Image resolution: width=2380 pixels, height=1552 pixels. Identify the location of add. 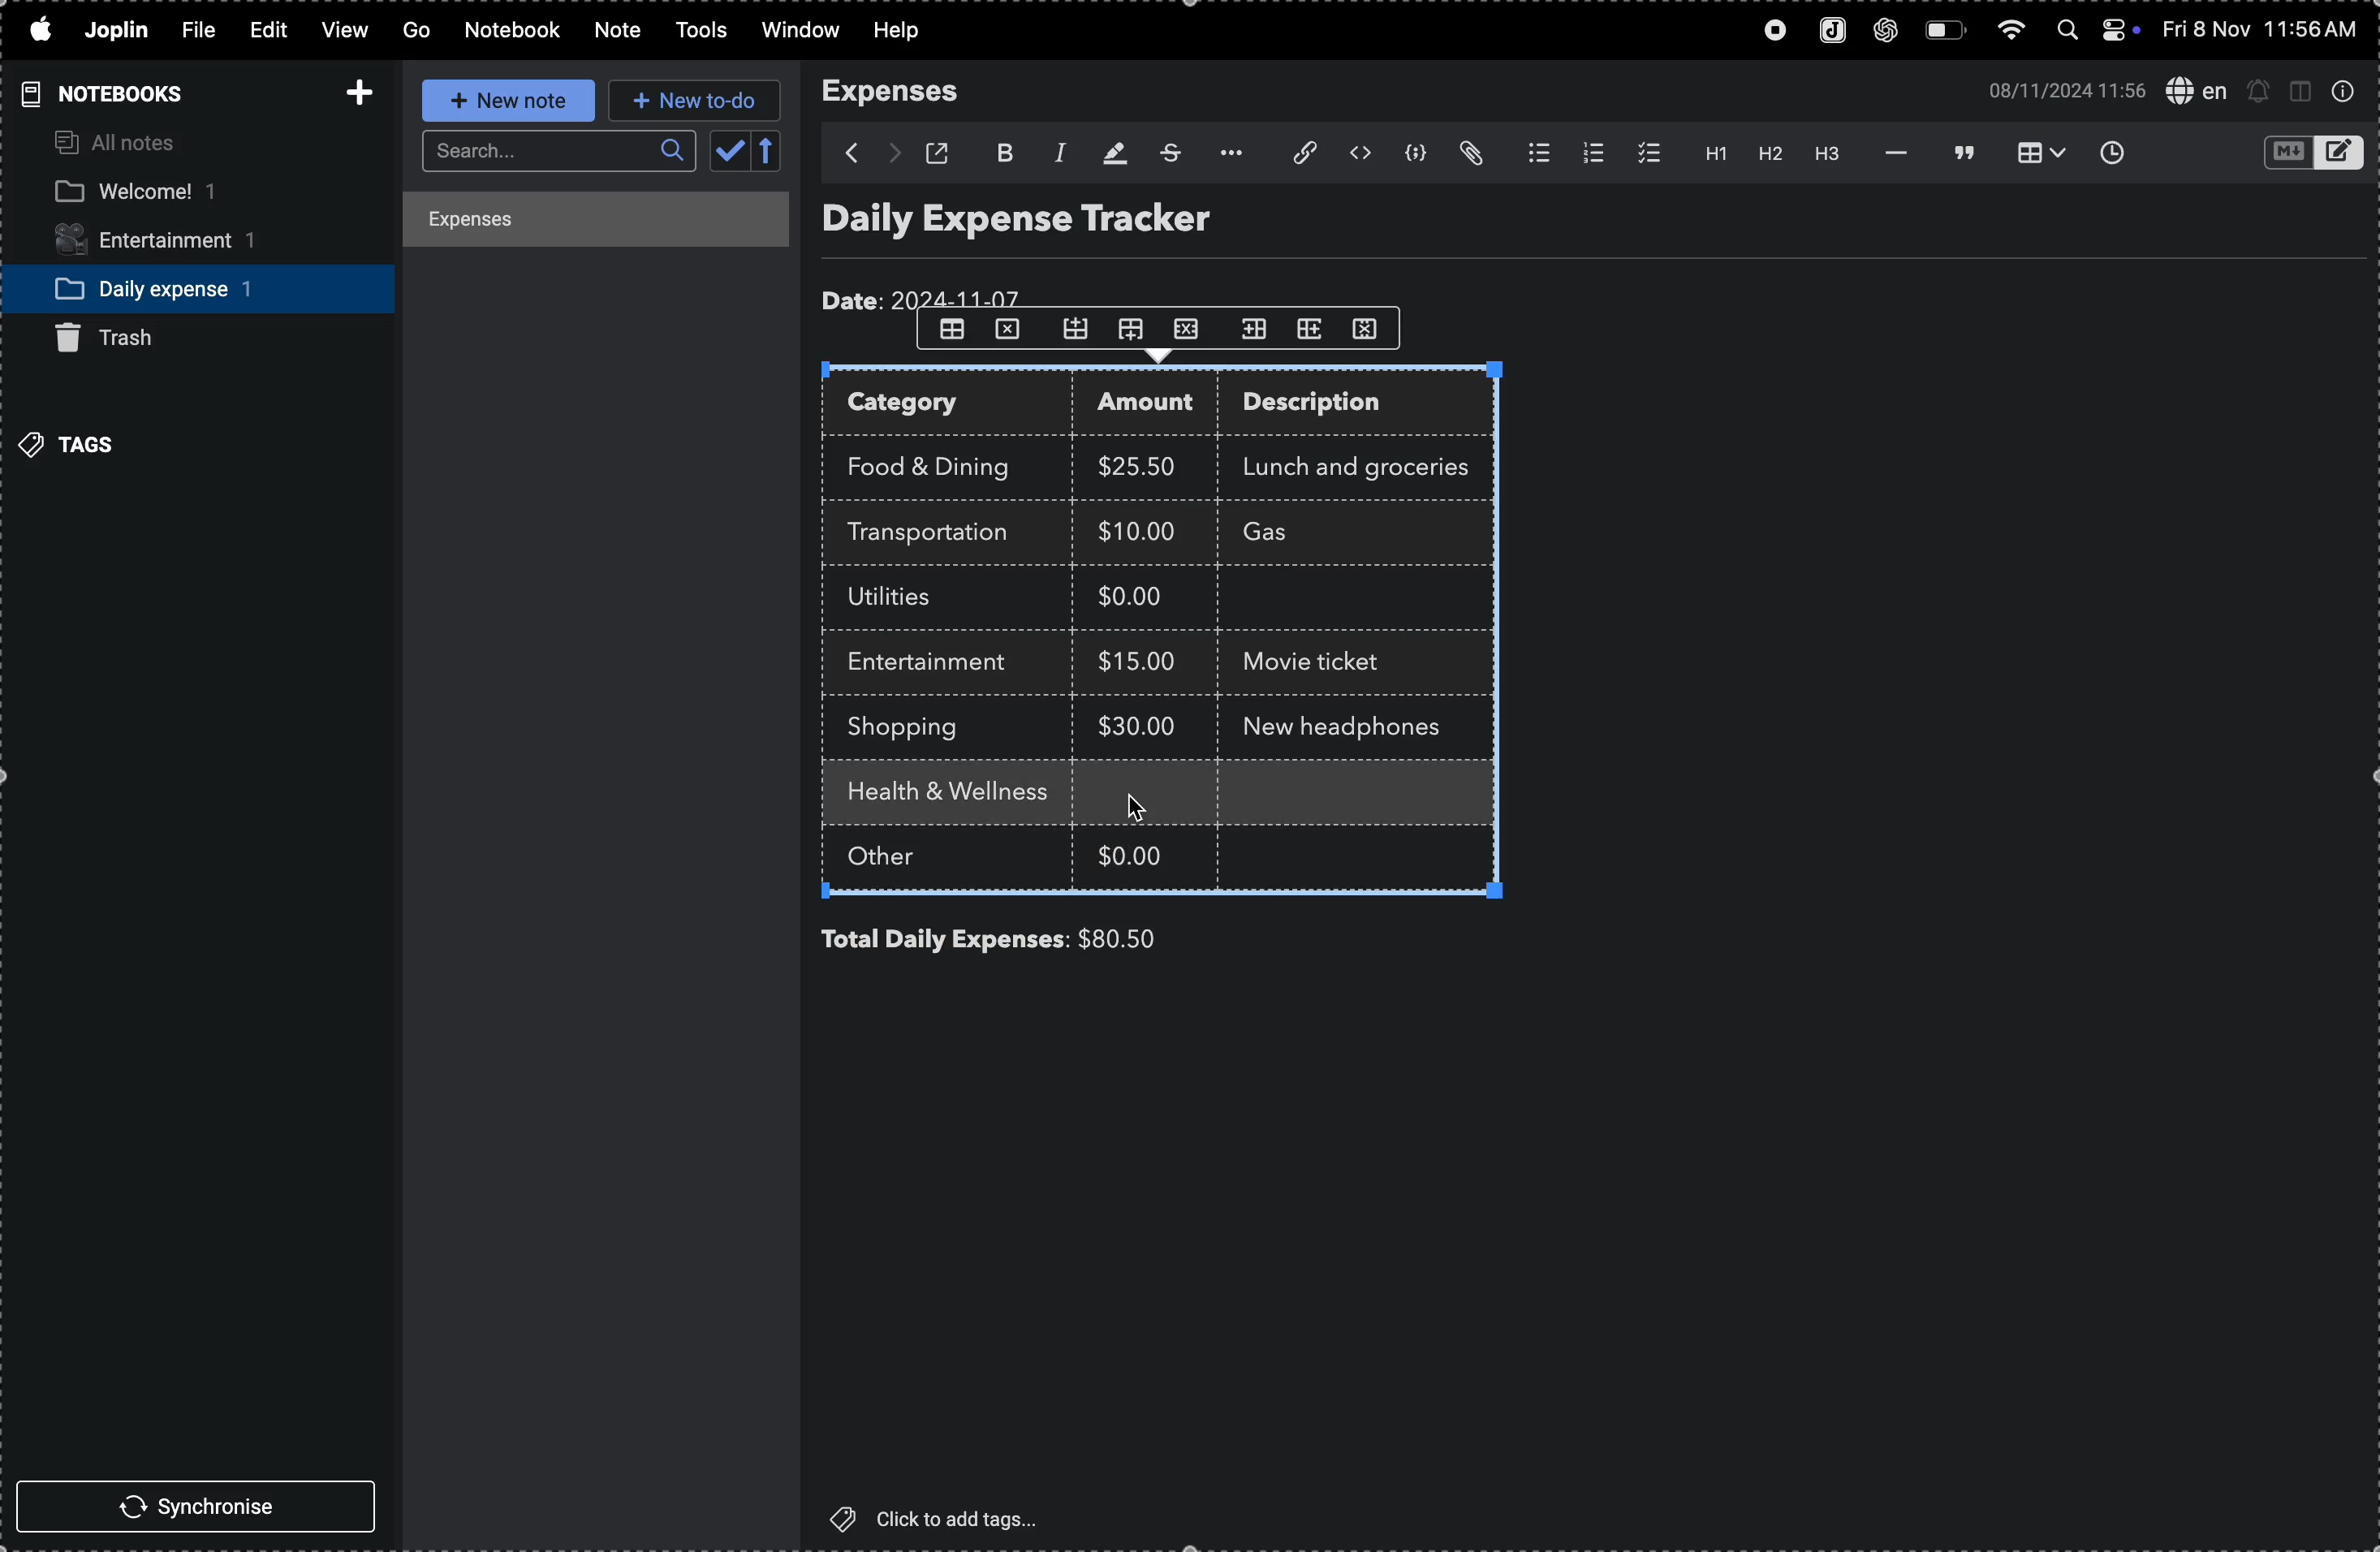
(353, 86).